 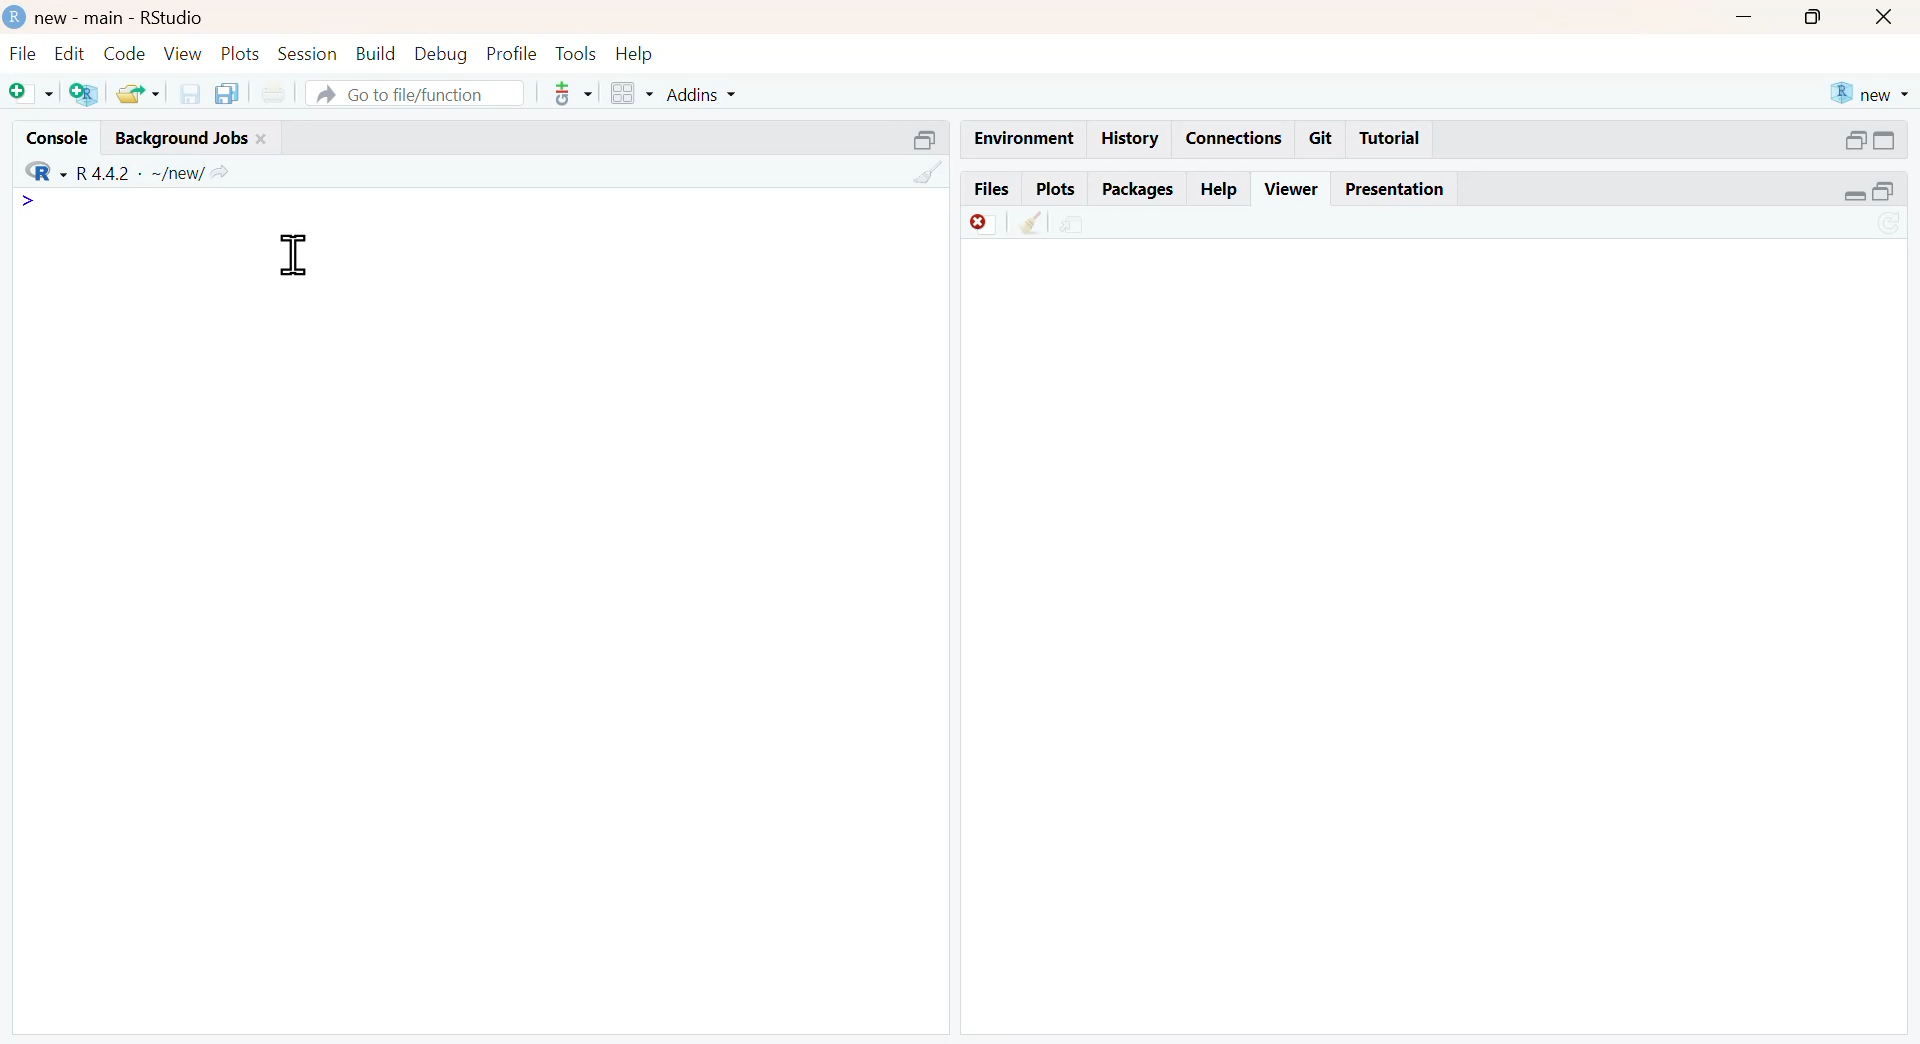 I want to click on expand/collapse , so click(x=1853, y=195).